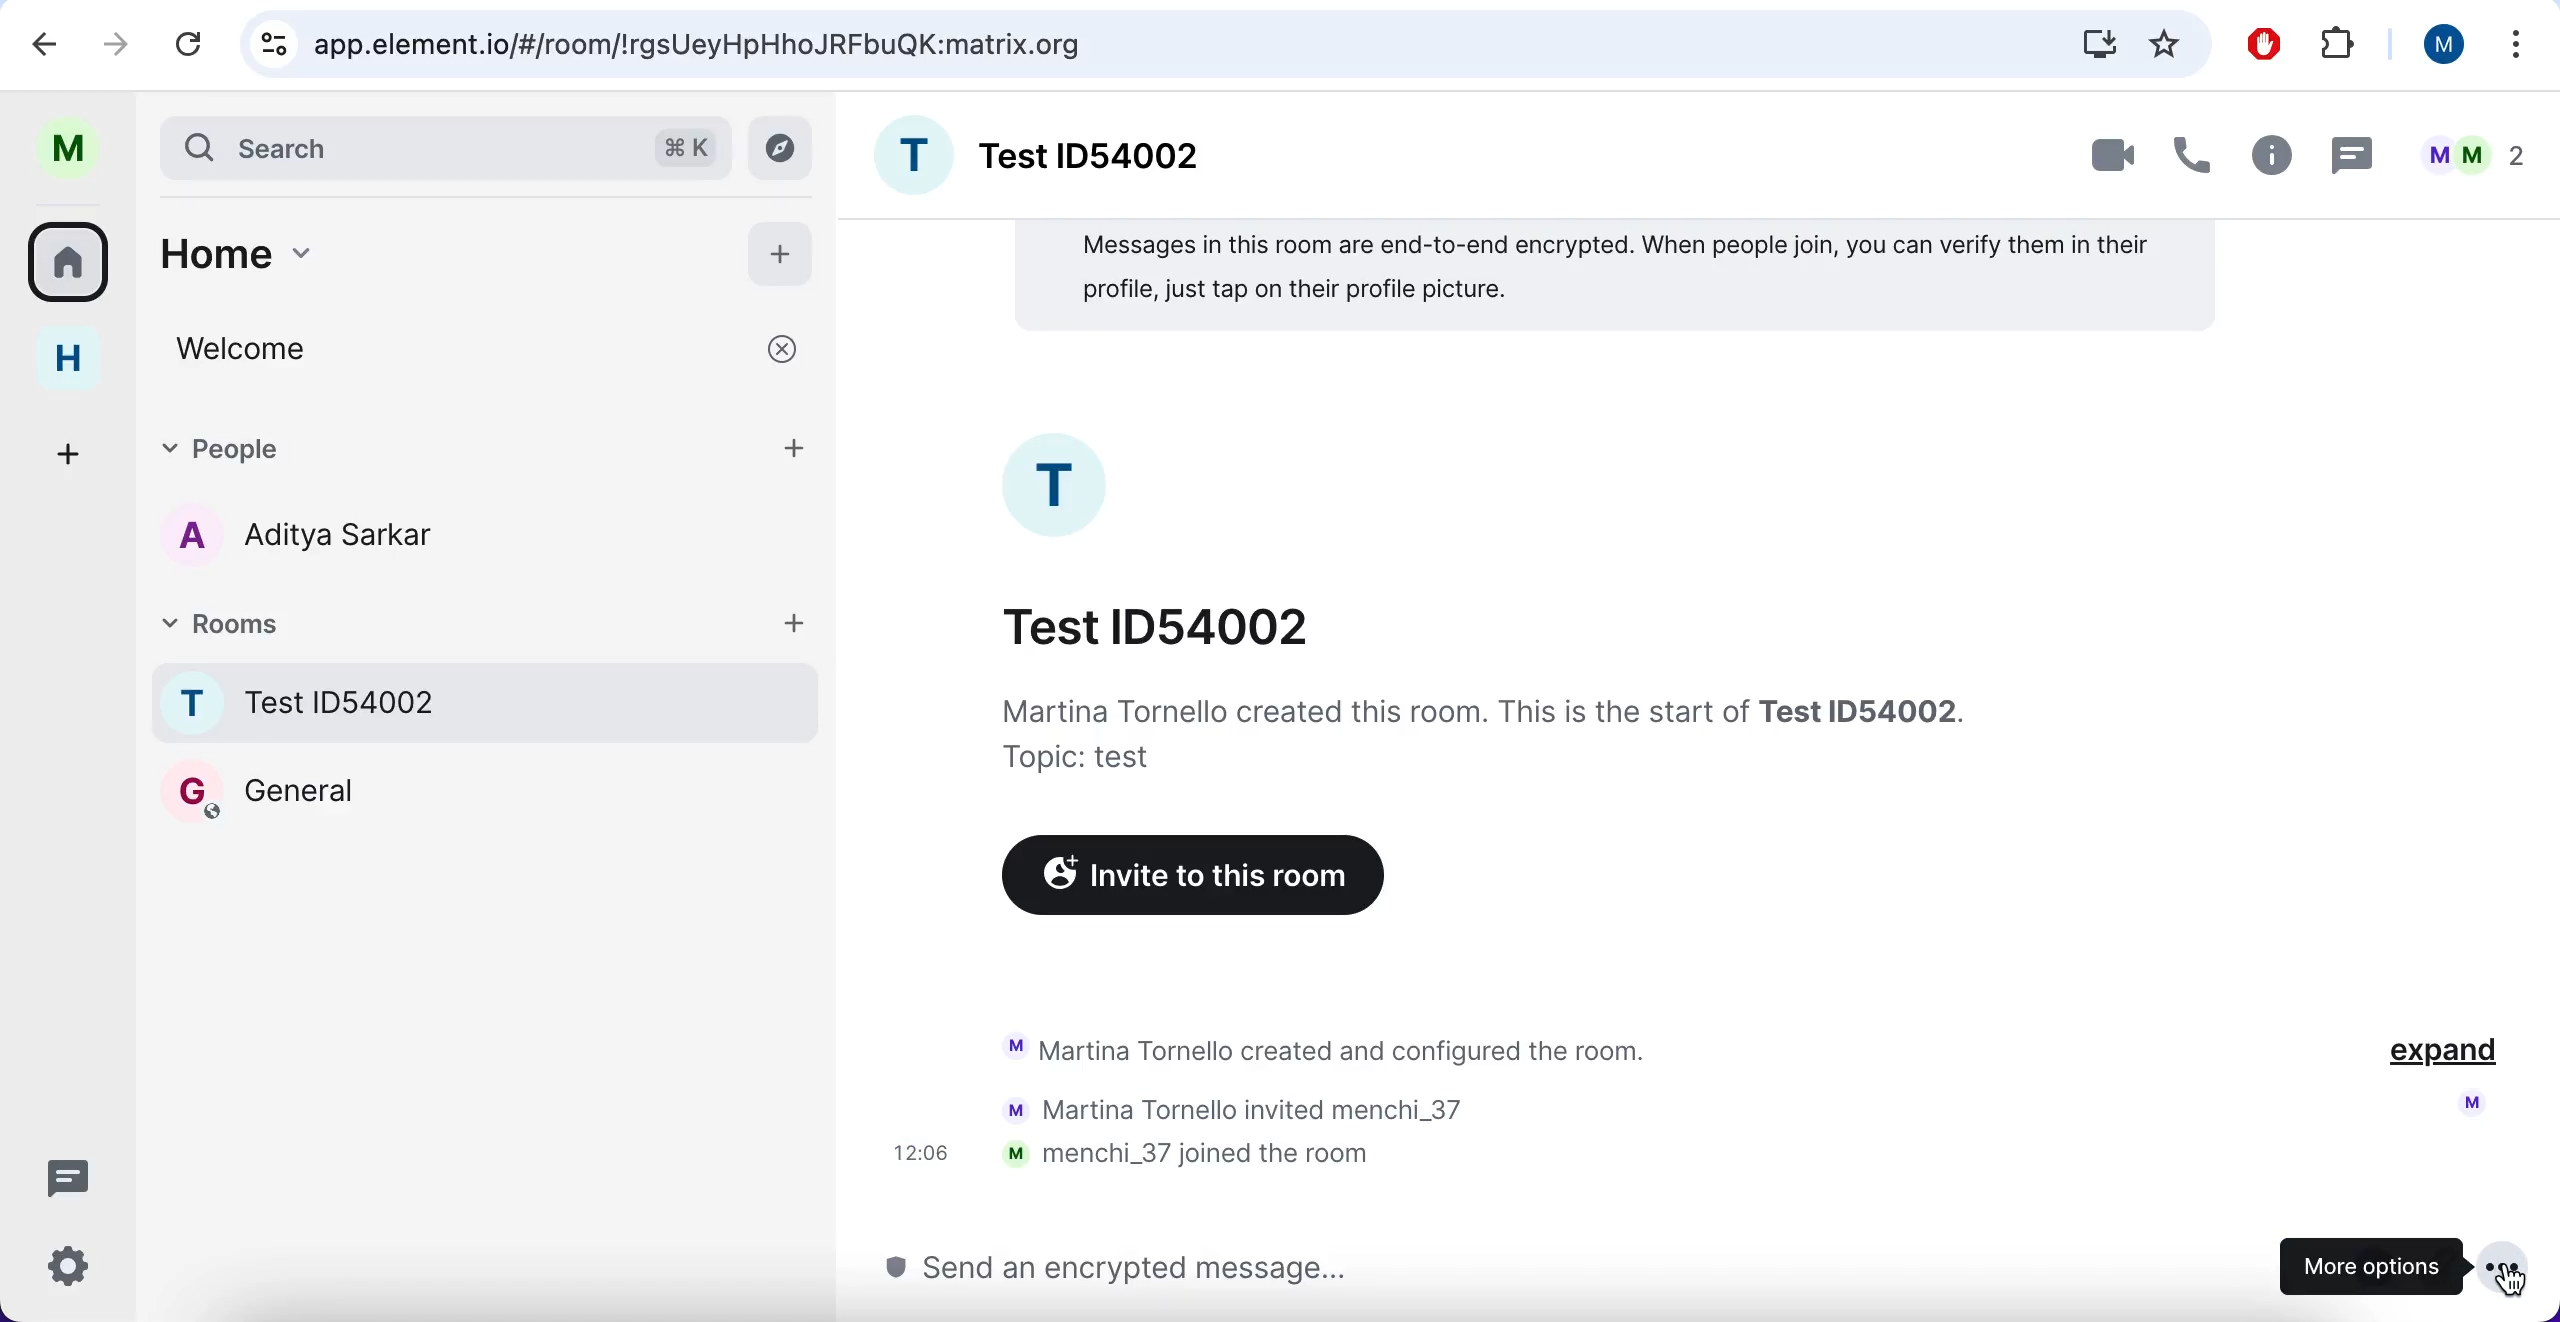 Image resolution: width=2560 pixels, height=1322 pixels. Describe the element at coordinates (269, 44) in the screenshot. I see `controls` at that location.